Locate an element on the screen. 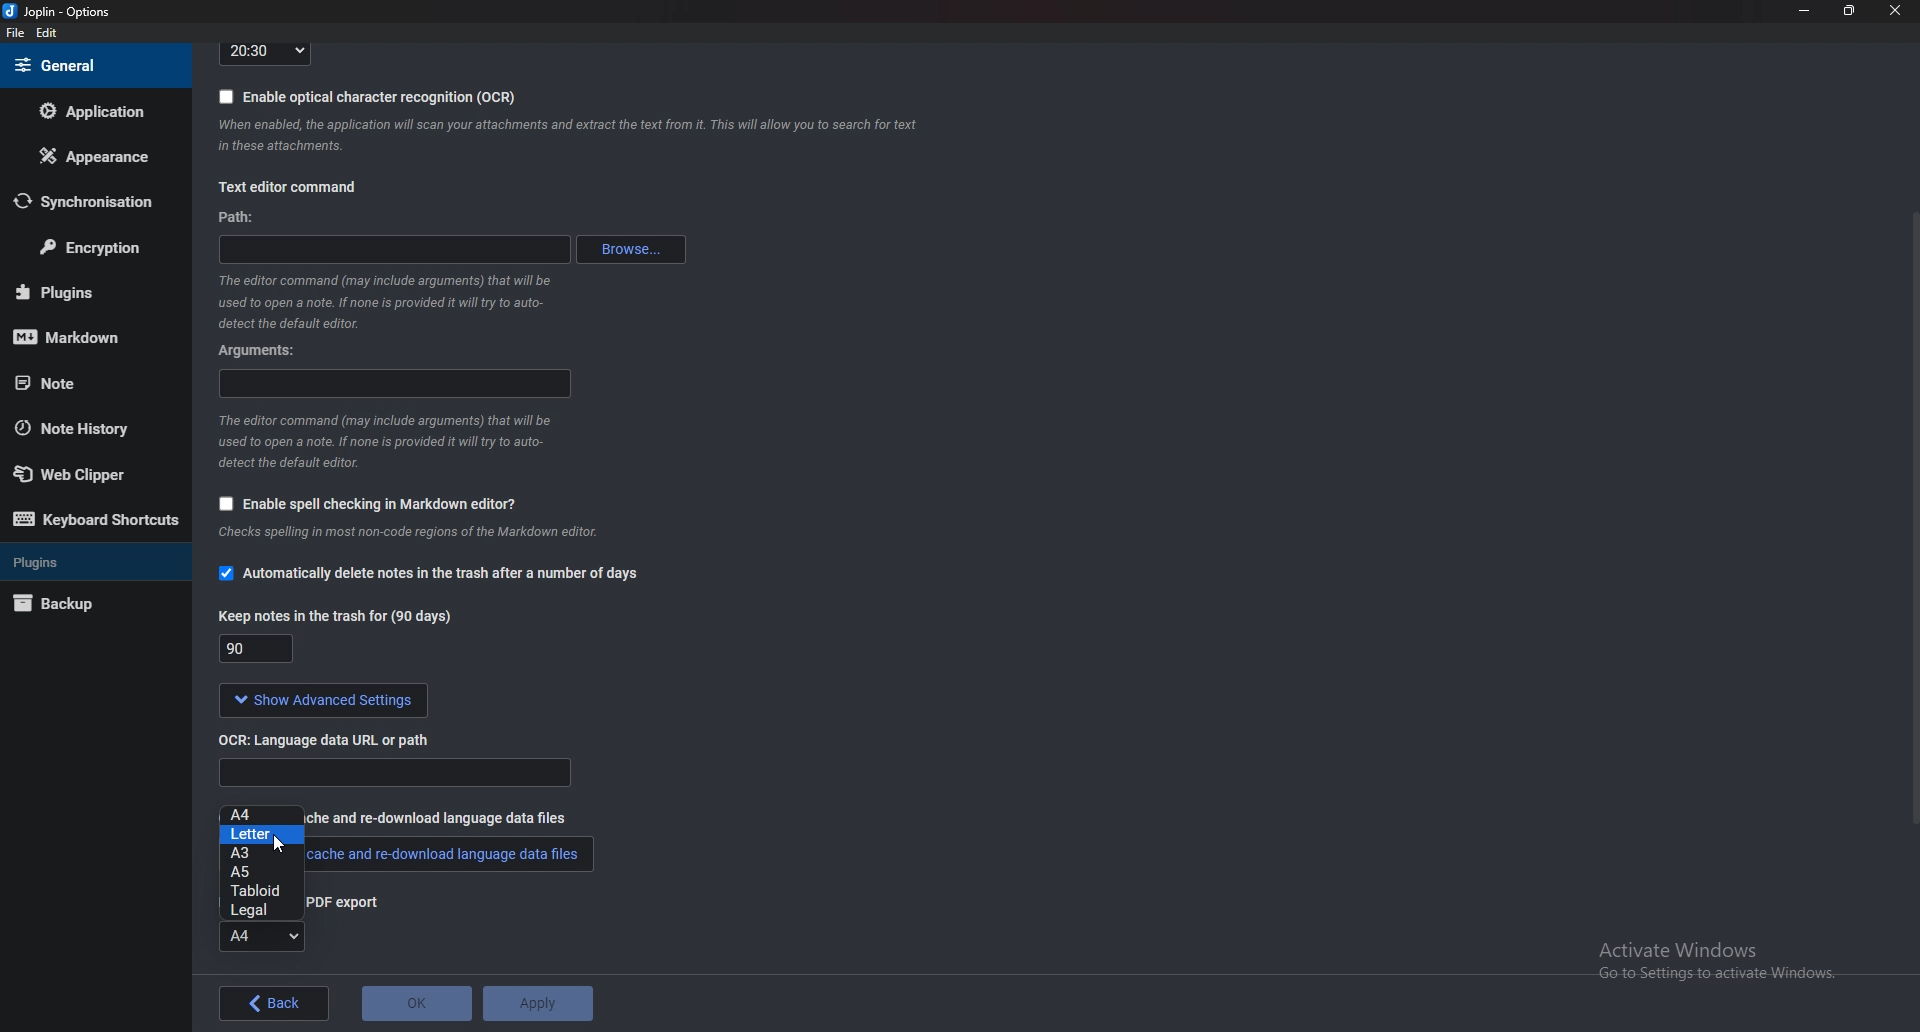  back is located at coordinates (277, 1003).